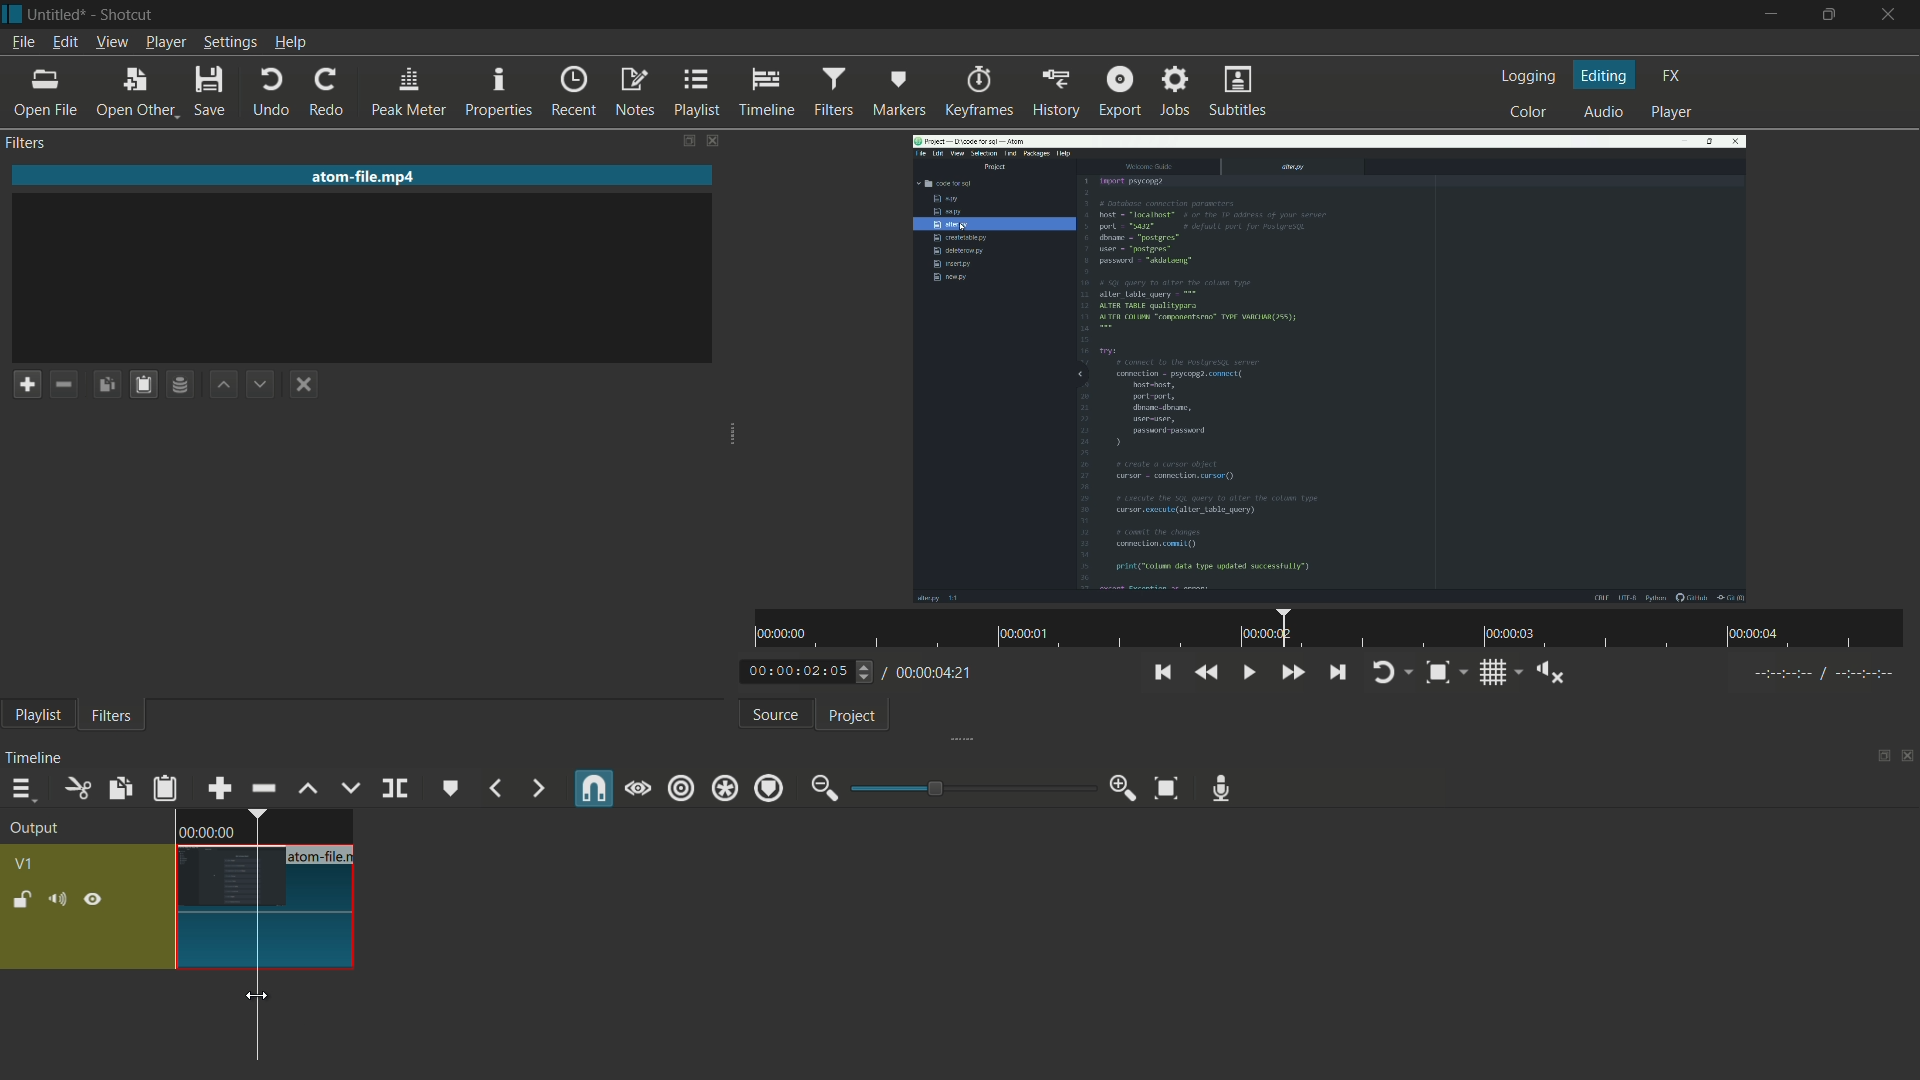  Describe the element at coordinates (637, 789) in the screenshot. I see `scrub while dragging` at that location.